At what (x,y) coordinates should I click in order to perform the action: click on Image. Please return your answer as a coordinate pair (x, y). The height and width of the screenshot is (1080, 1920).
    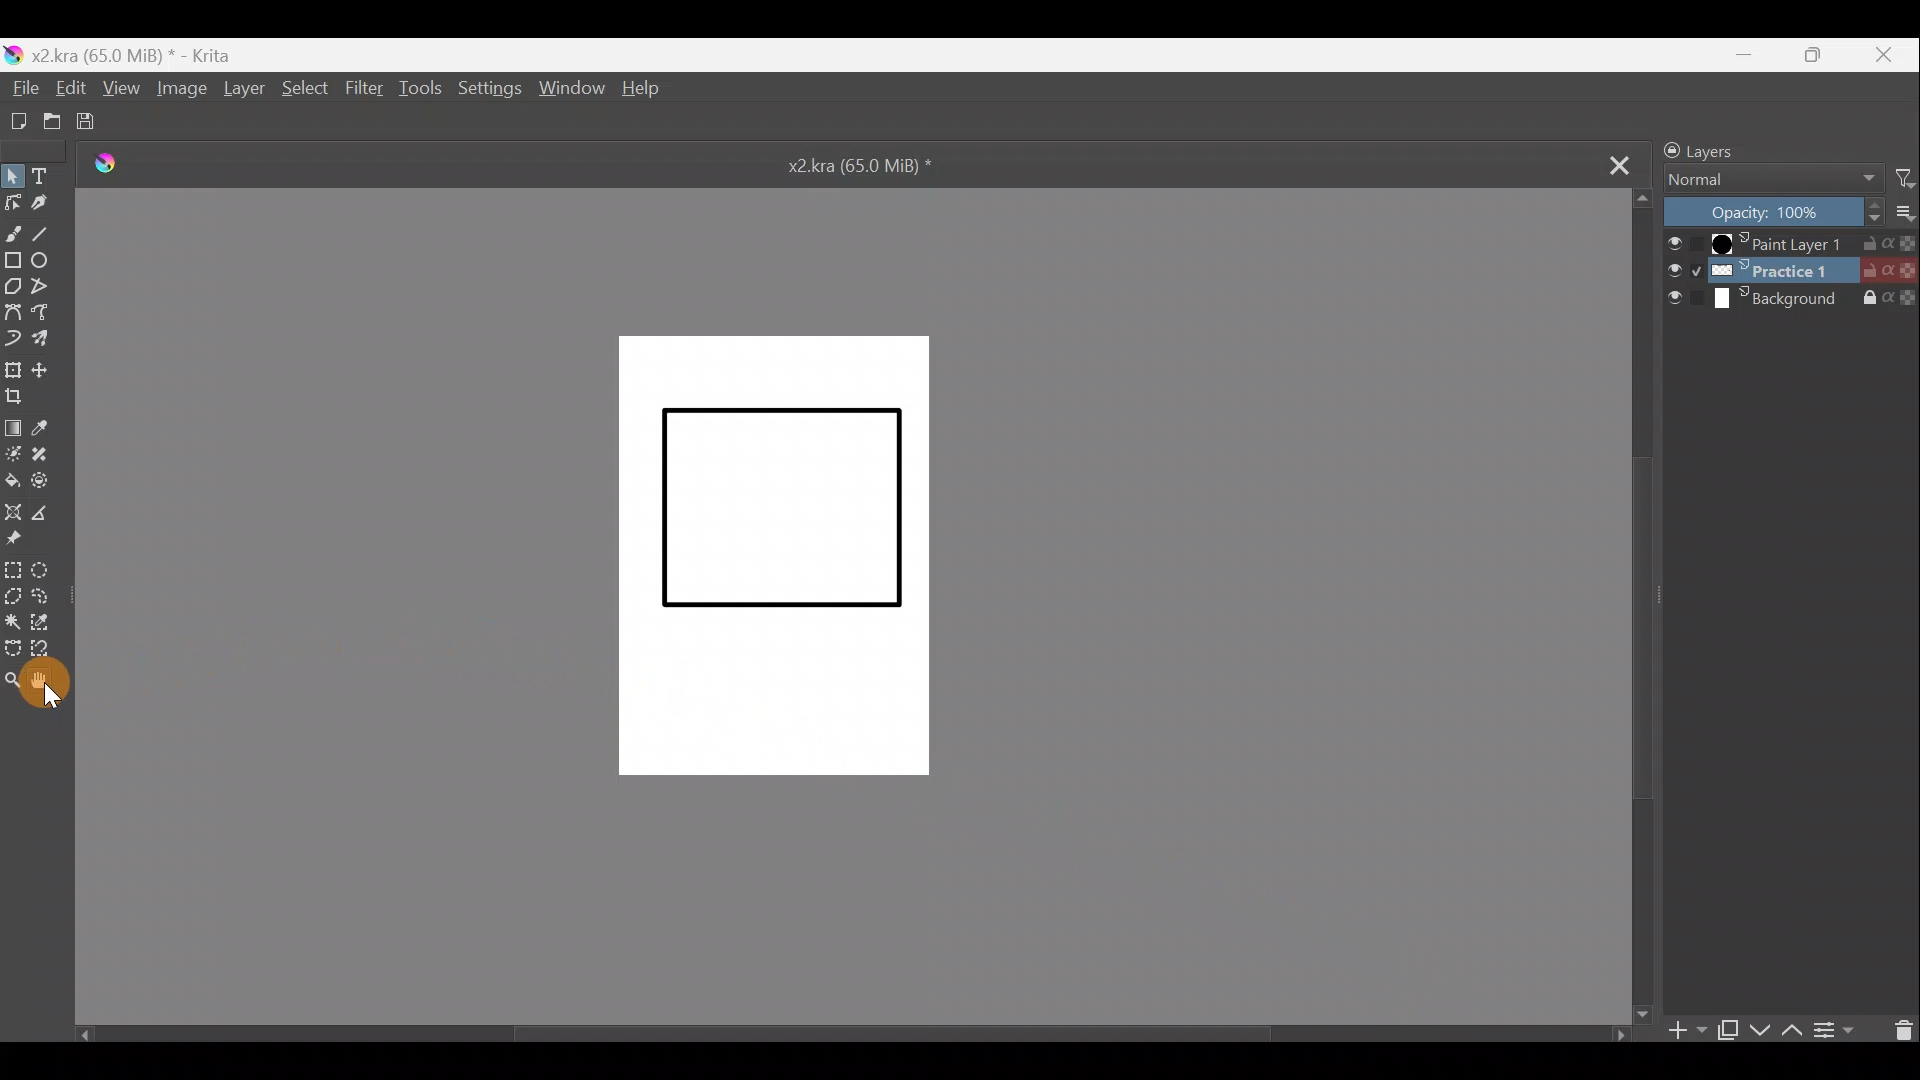
    Looking at the image, I should click on (185, 93).